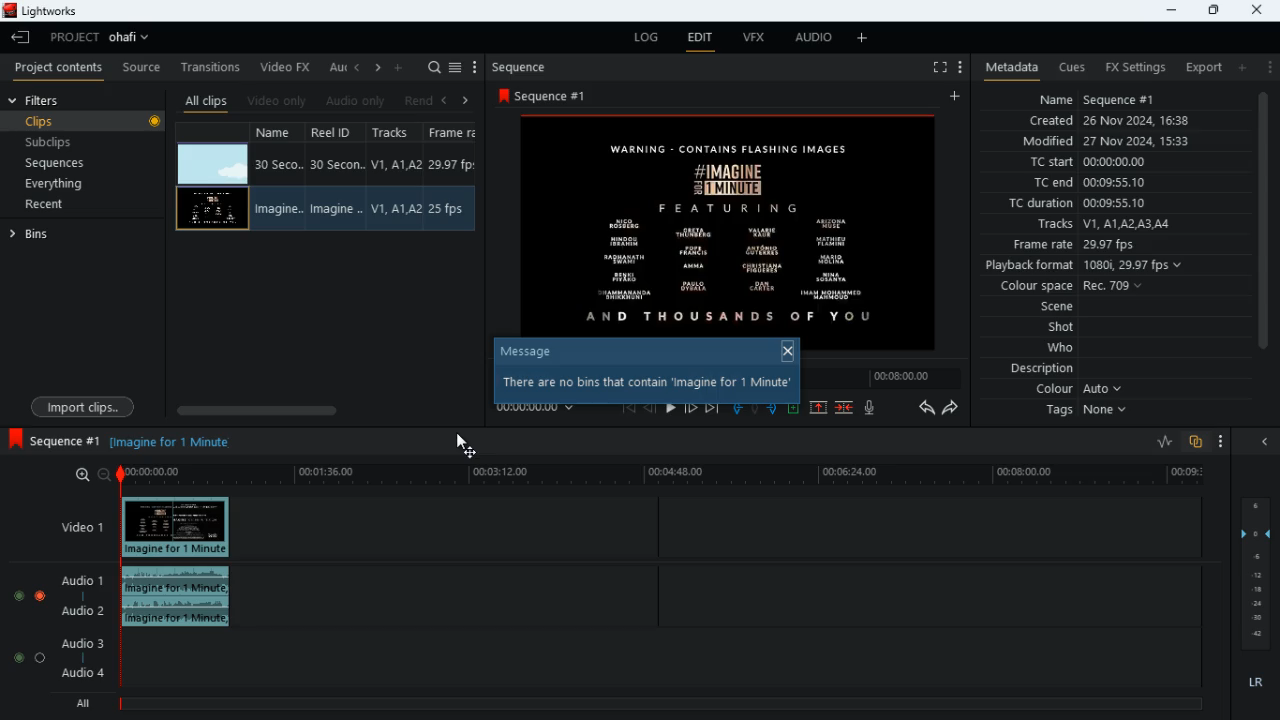 This screenshot has height=720, width=1280. What do you see at coordinates (395, 208) in the screenshot?
I see `Track` at bounding box center [395, 208].